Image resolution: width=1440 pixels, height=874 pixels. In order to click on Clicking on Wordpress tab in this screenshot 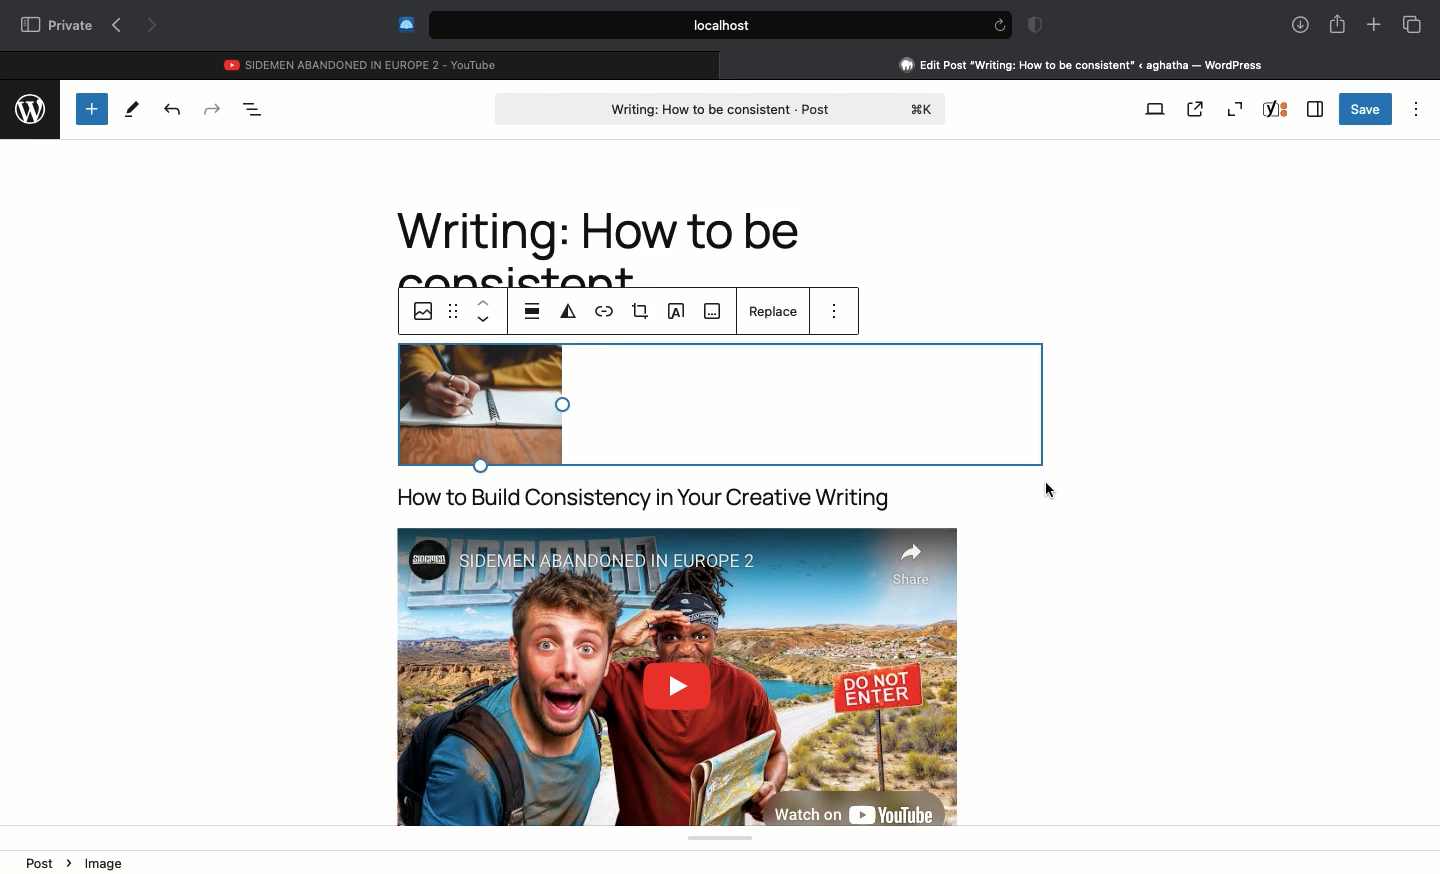, I will do `click(1082, 64)`.